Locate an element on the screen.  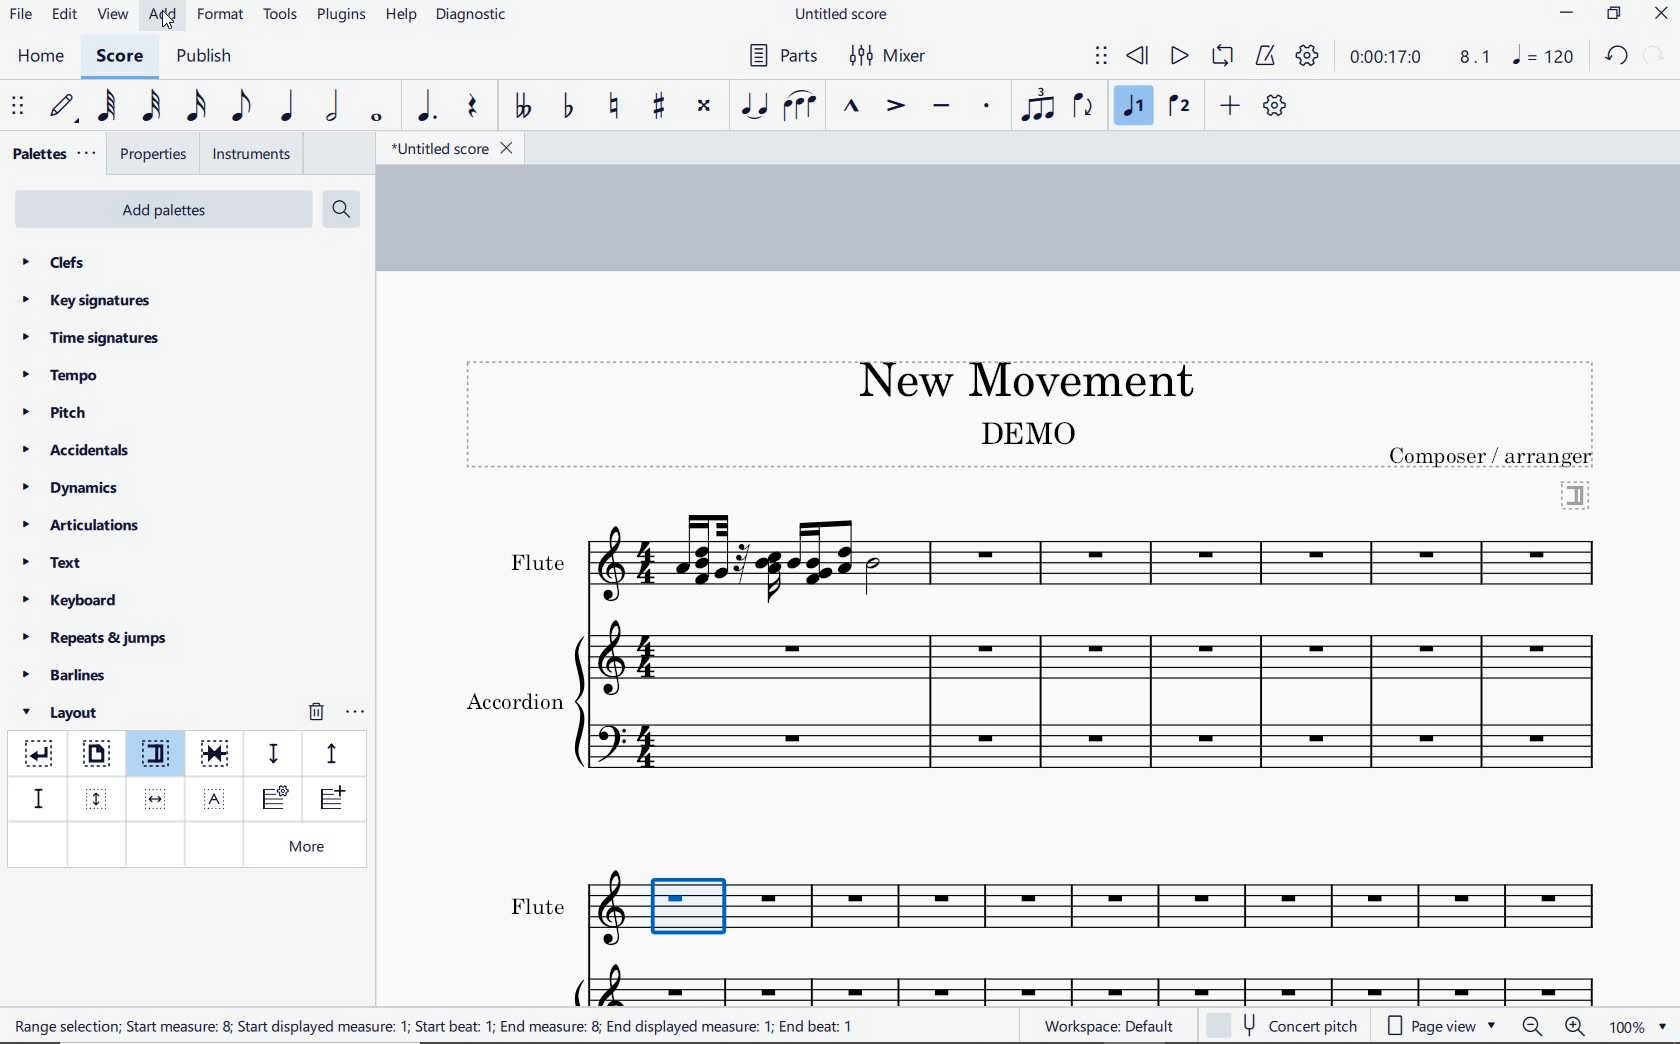
customize toolbar is located at coordinates (1276, 107).